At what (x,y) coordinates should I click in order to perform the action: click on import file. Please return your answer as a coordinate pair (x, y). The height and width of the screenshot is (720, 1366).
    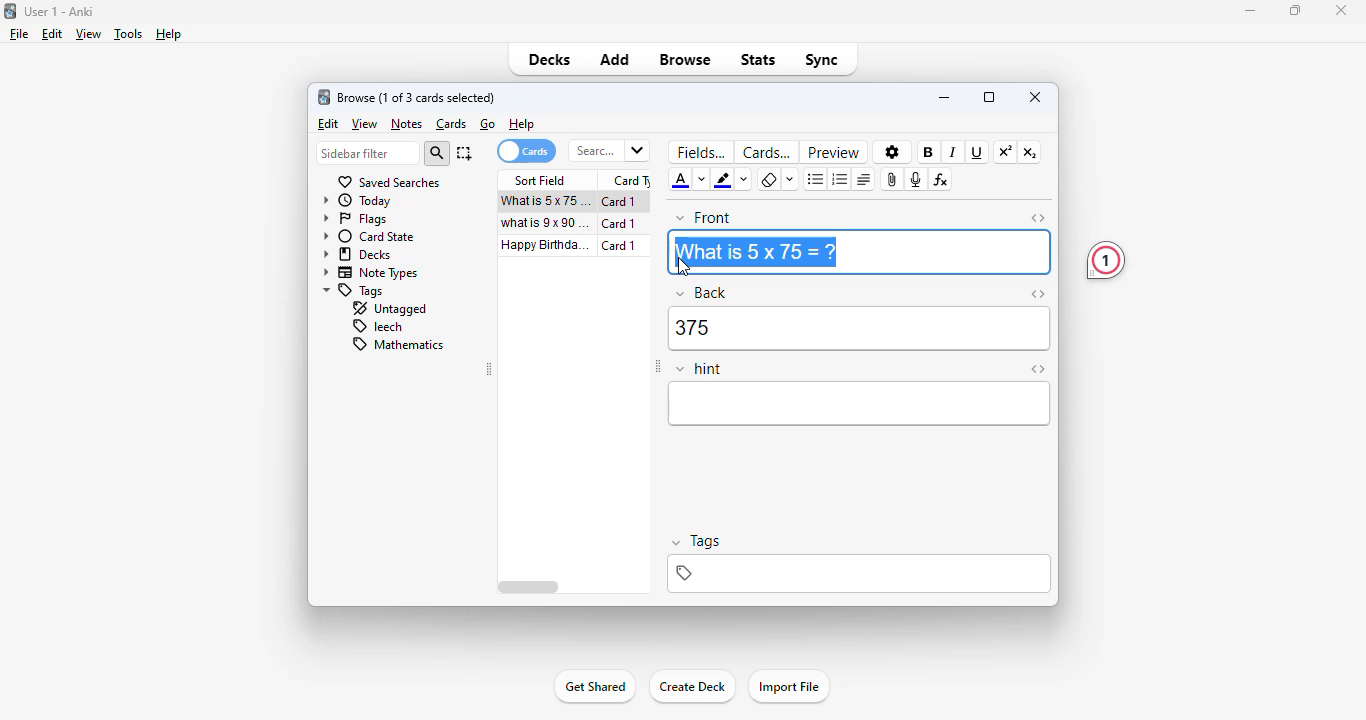
    Looking at the image, I should click on (789, 686).